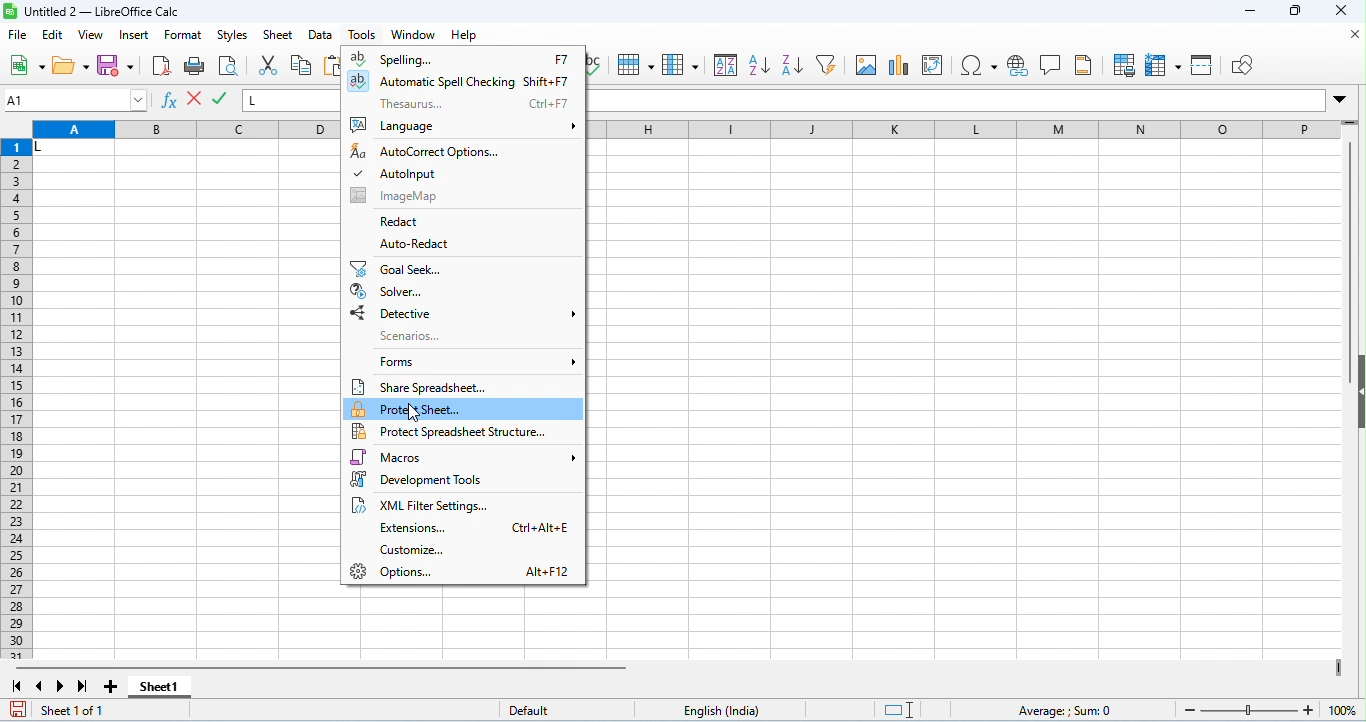 The width and height of the screenshot is (1366, 722). I want to click on automatic spell checking, so click(465, 82).